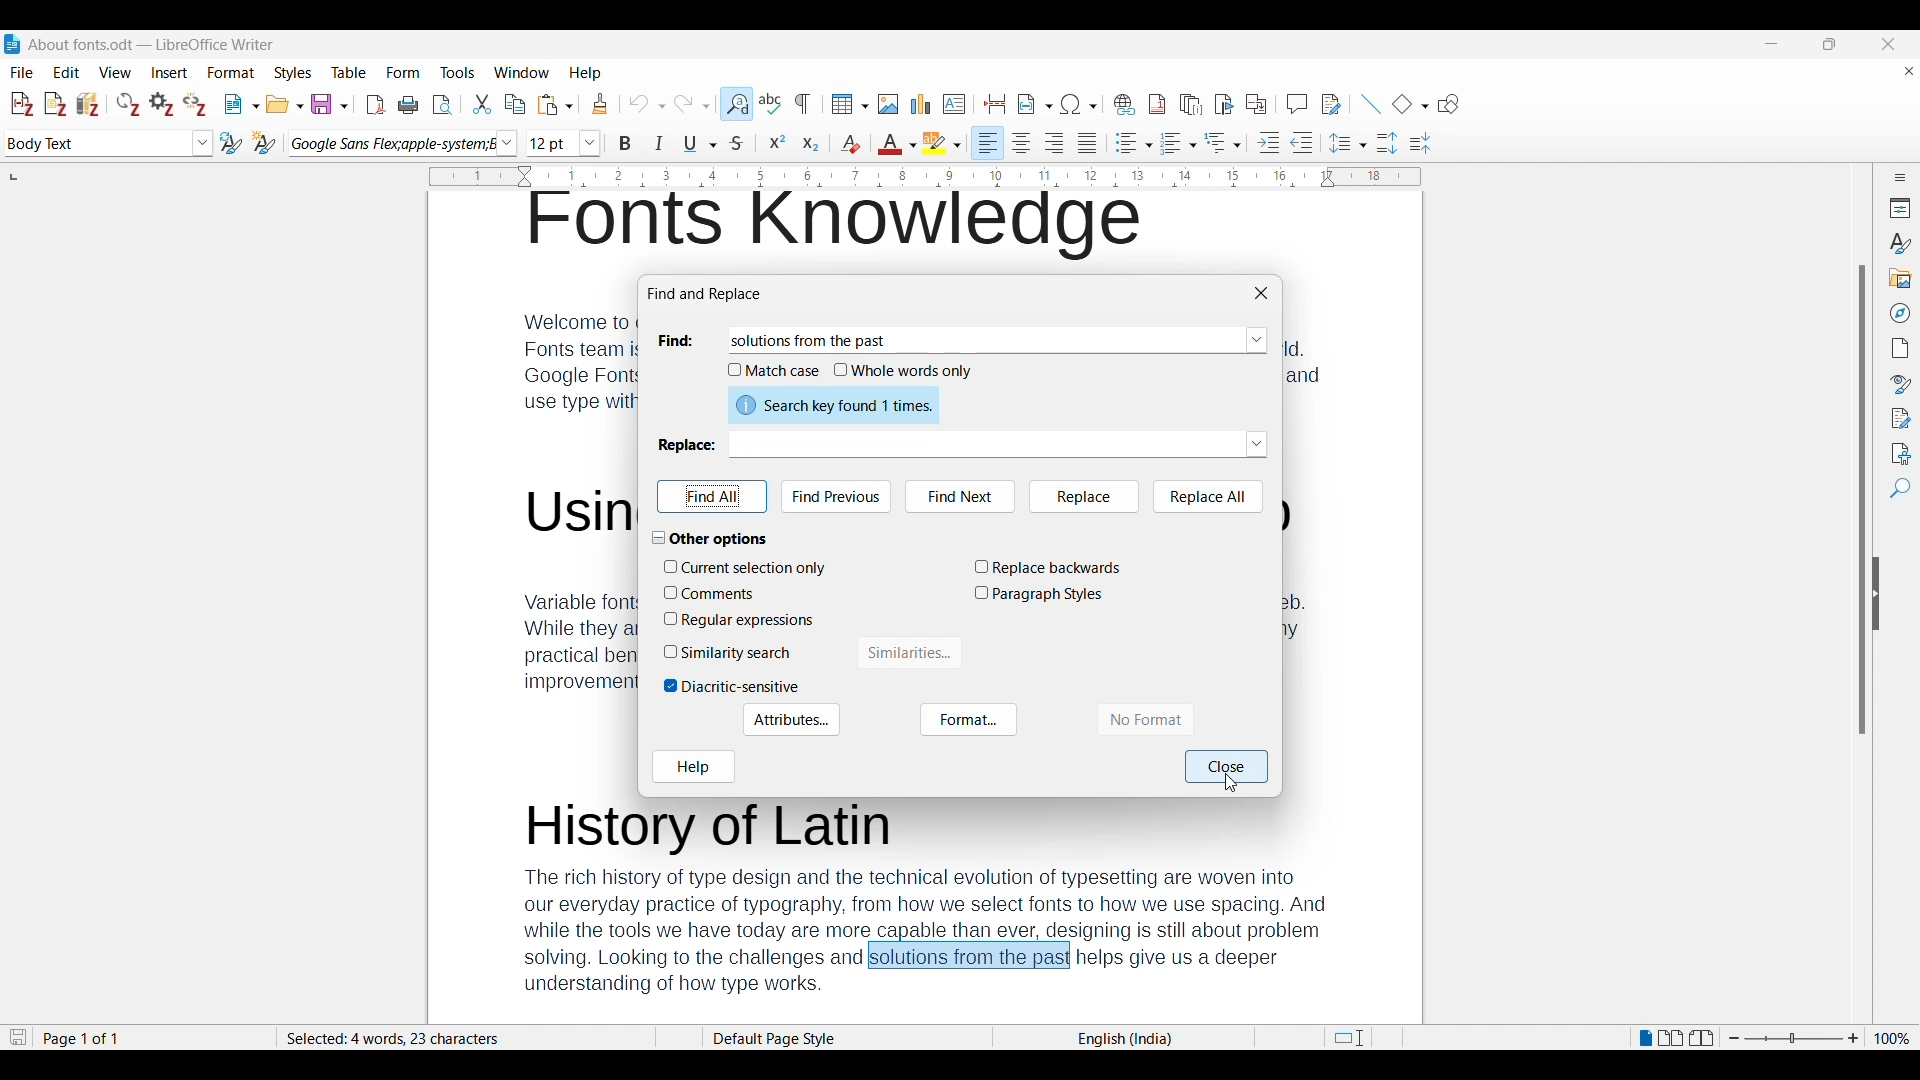  I want to click on Insert text box, so click(955, 104).